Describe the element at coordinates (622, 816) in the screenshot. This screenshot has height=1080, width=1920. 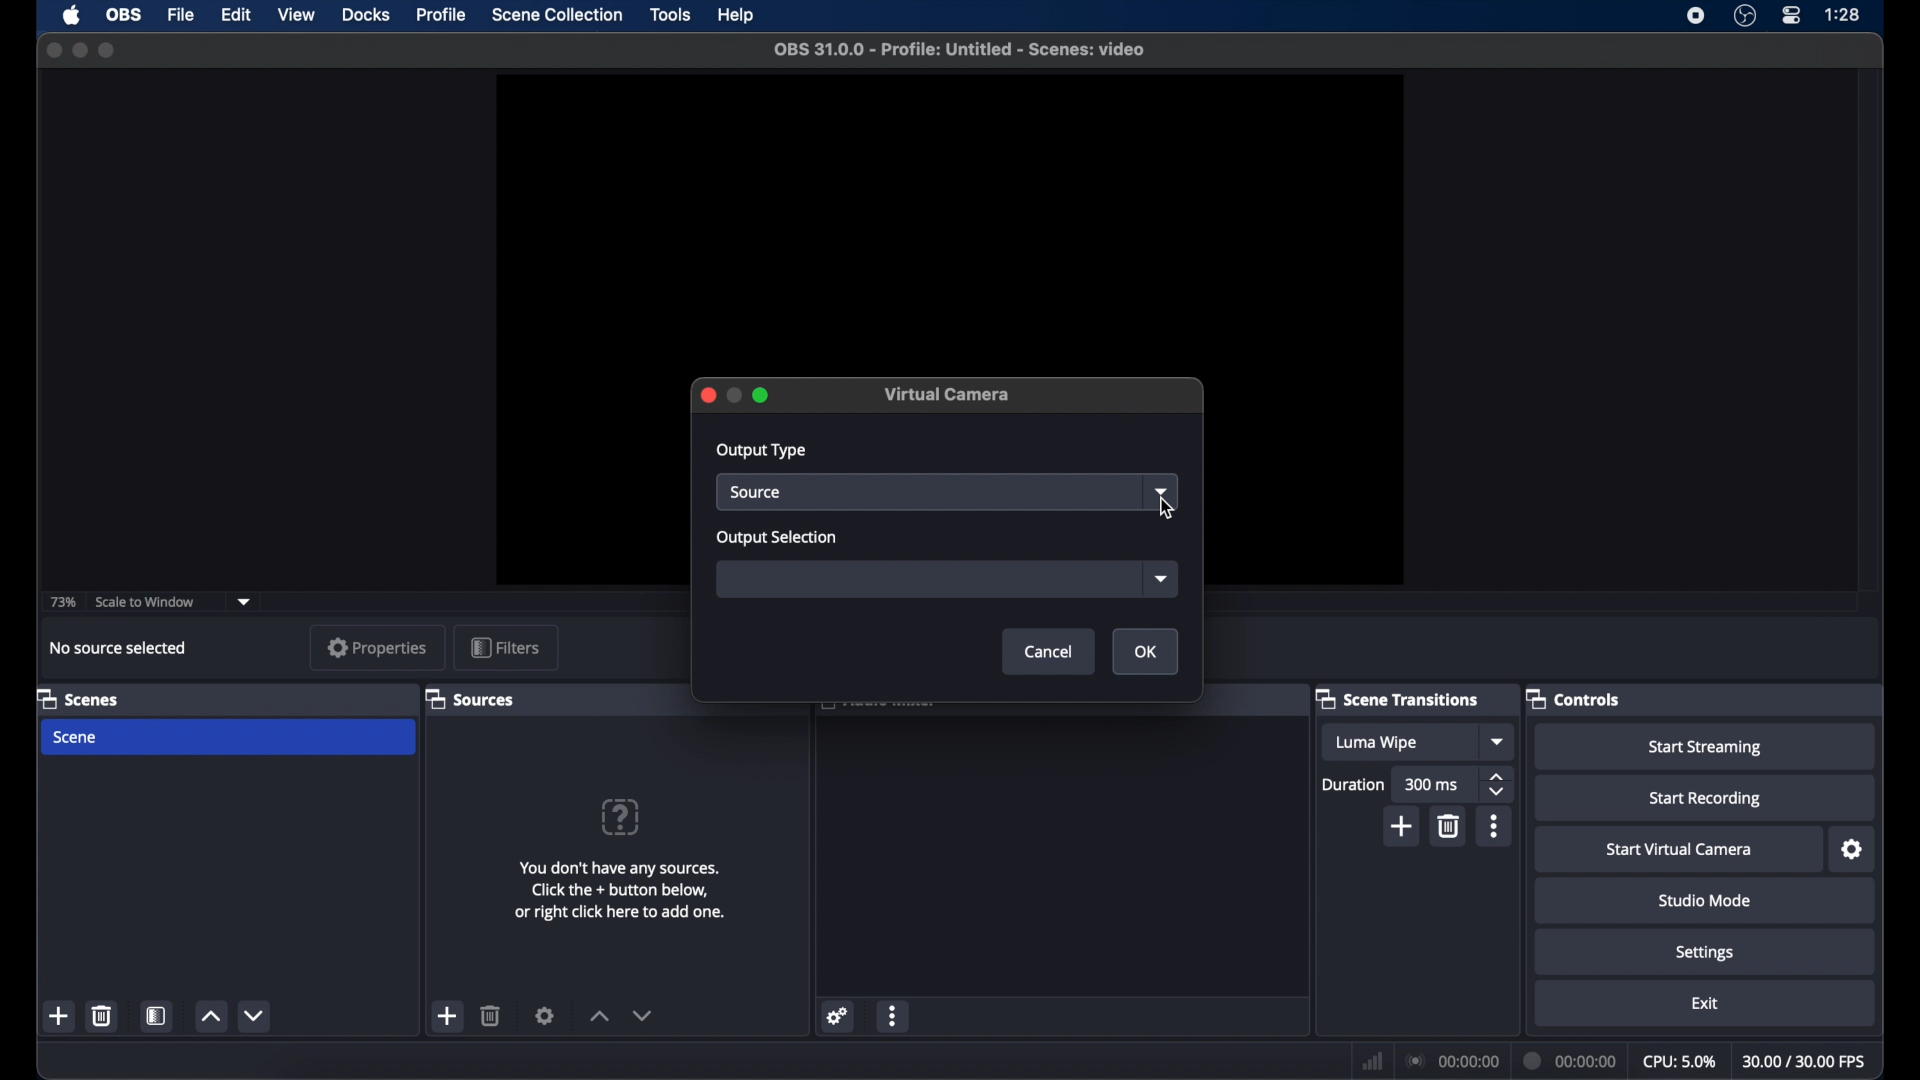
I see `help` at that location.